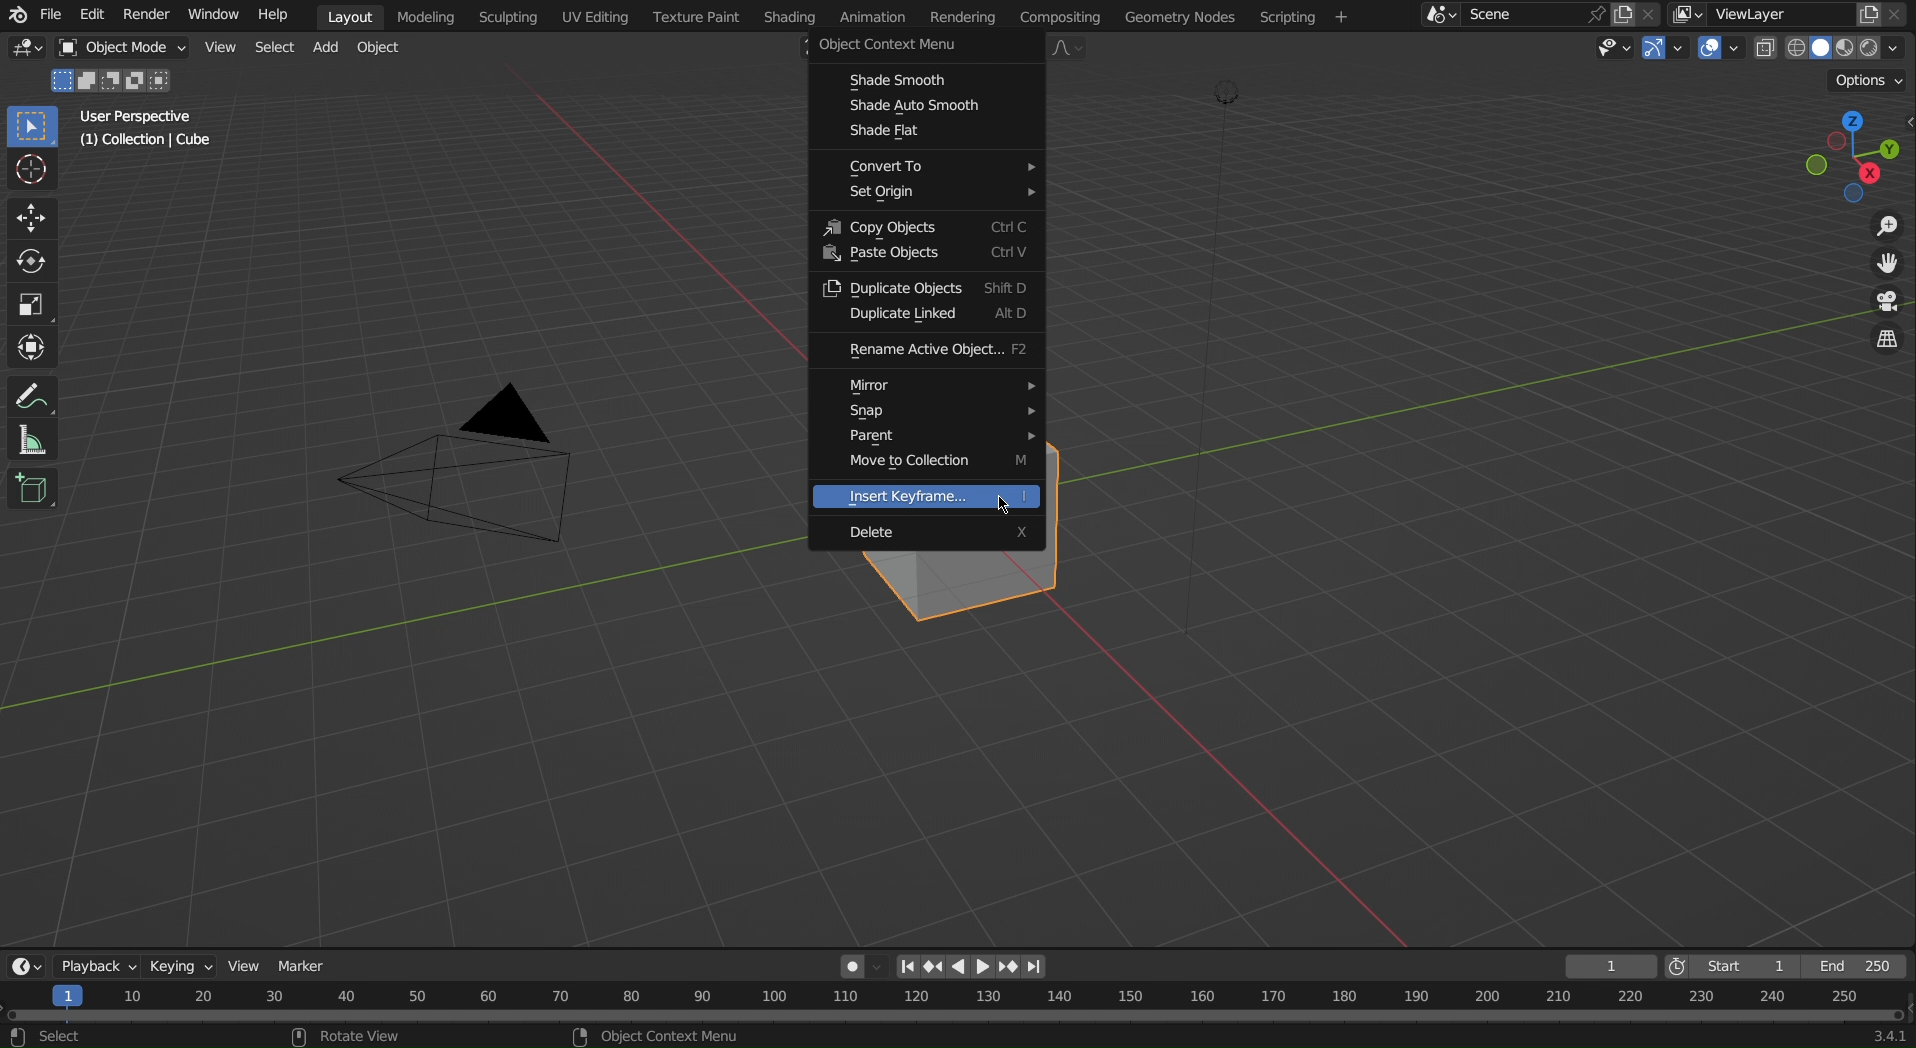 The width and height of the screenshot is (1916, 1048). What do you see at coordinates (1862, 13) in the screenshot?
I see `copy layer` at bounding box center [1862, 13].